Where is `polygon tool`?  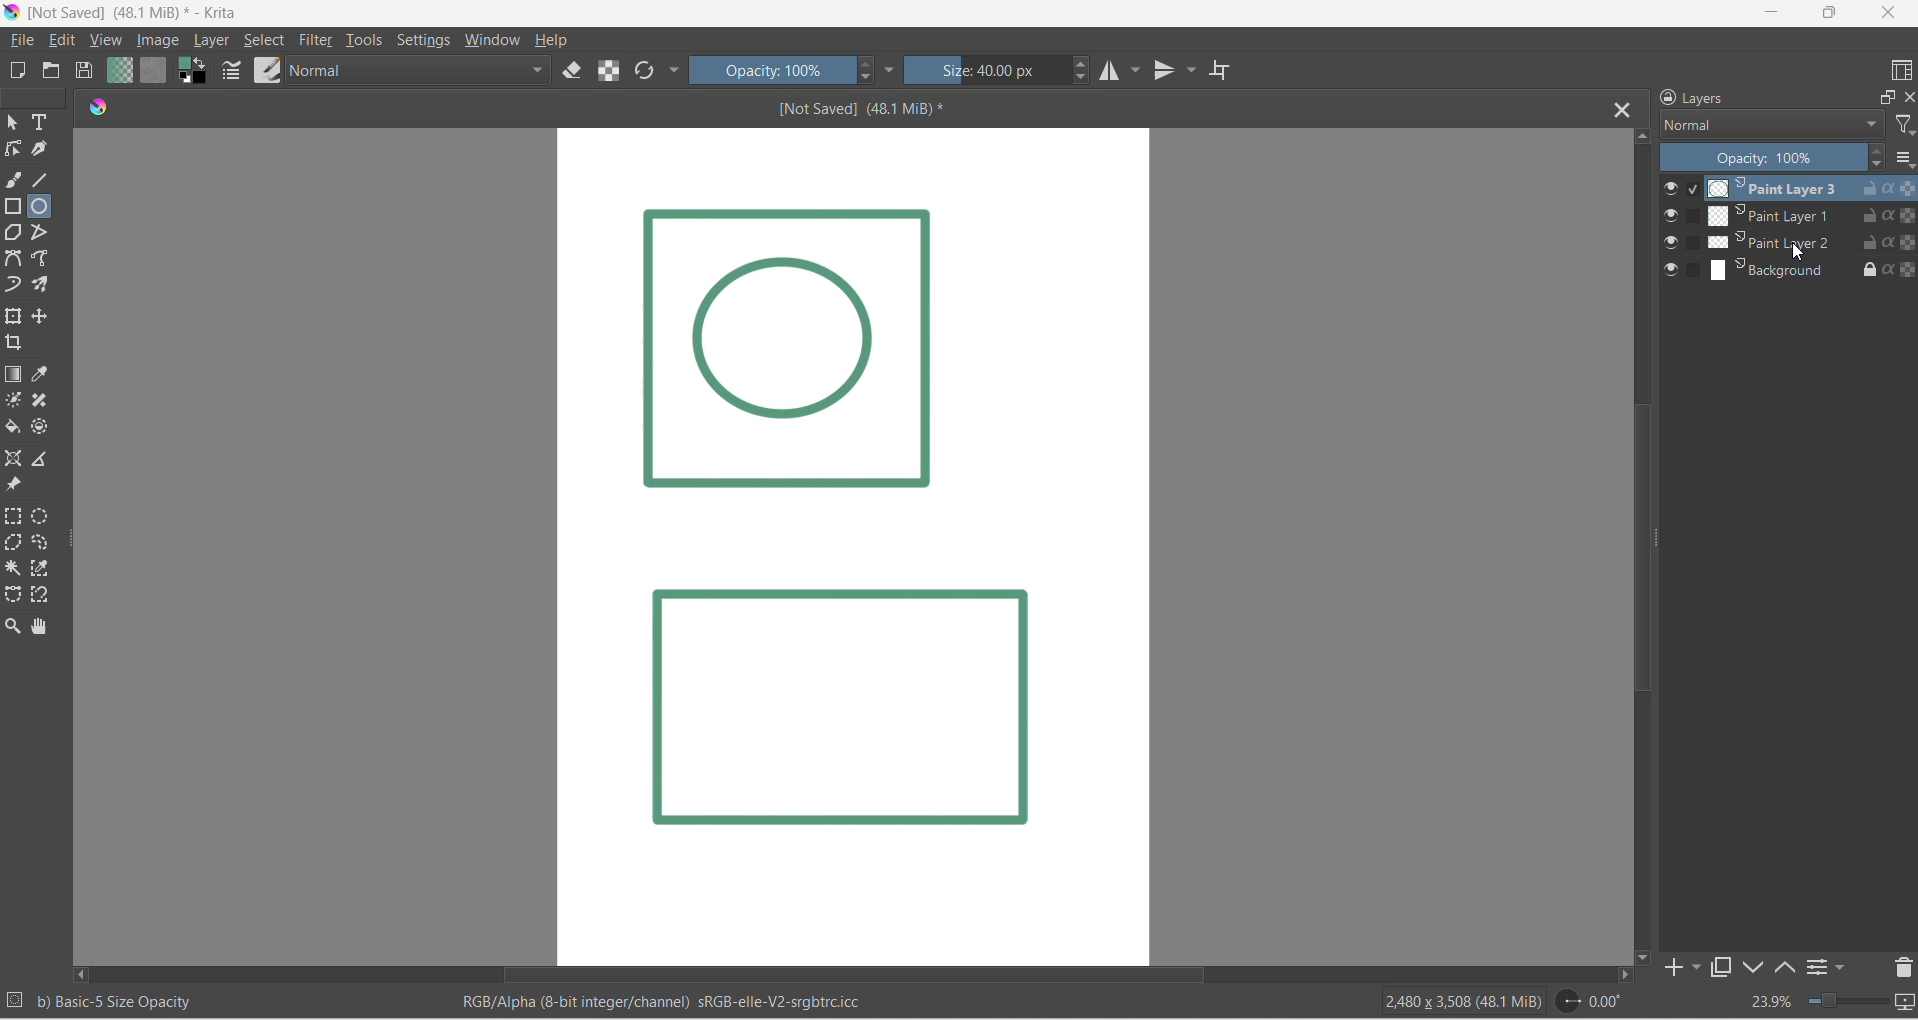
polygon tool is located at coordinates (16, 234).